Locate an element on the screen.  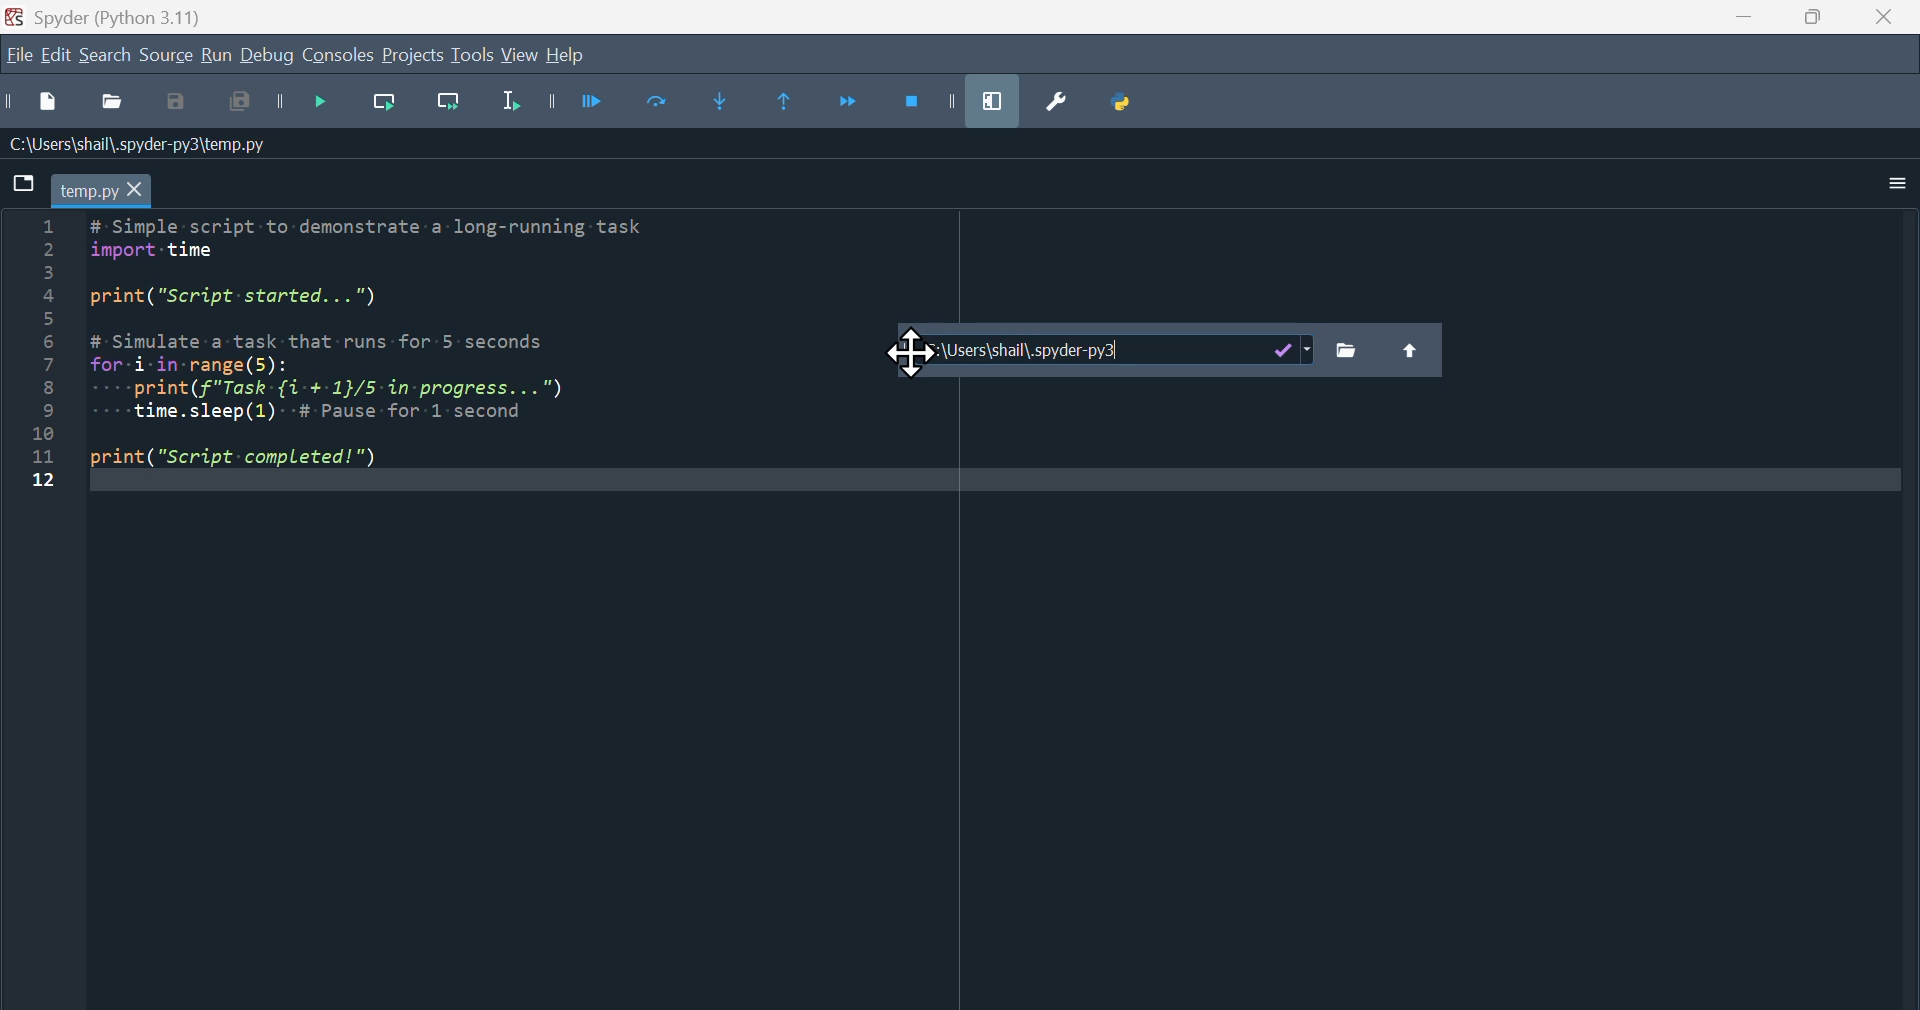
Run selection is located at coordinates (512, 109).